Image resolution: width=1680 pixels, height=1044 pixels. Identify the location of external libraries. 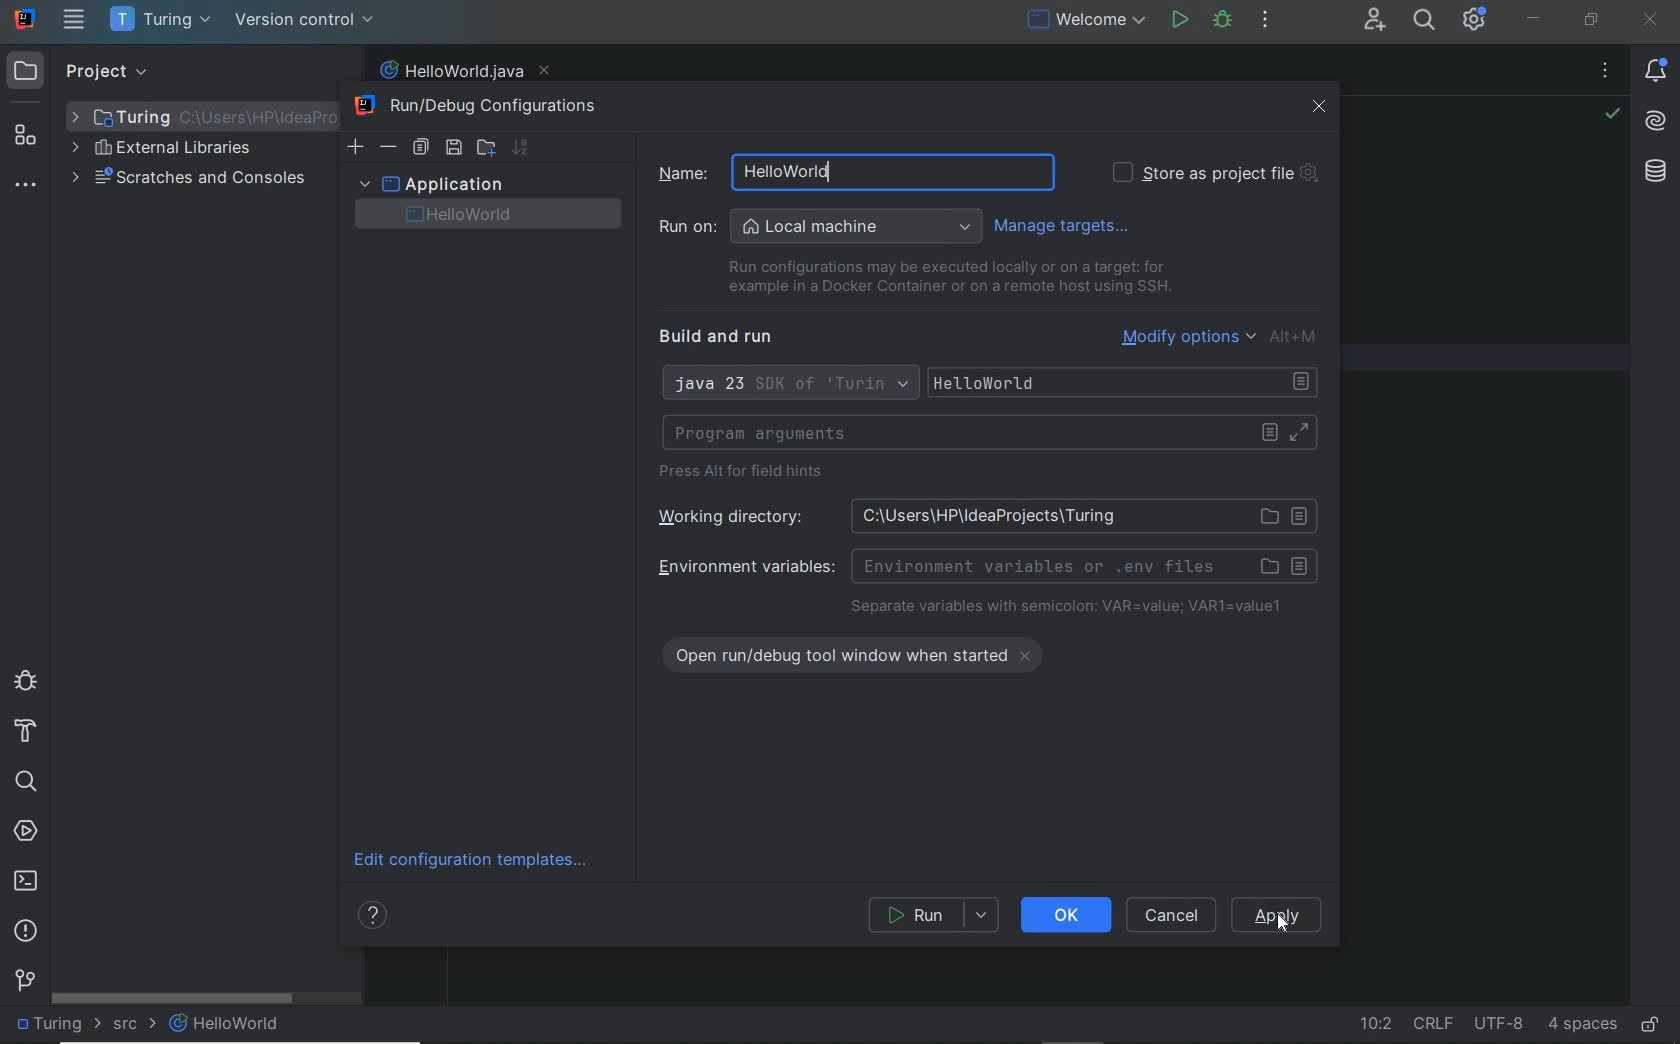
(161, 150).